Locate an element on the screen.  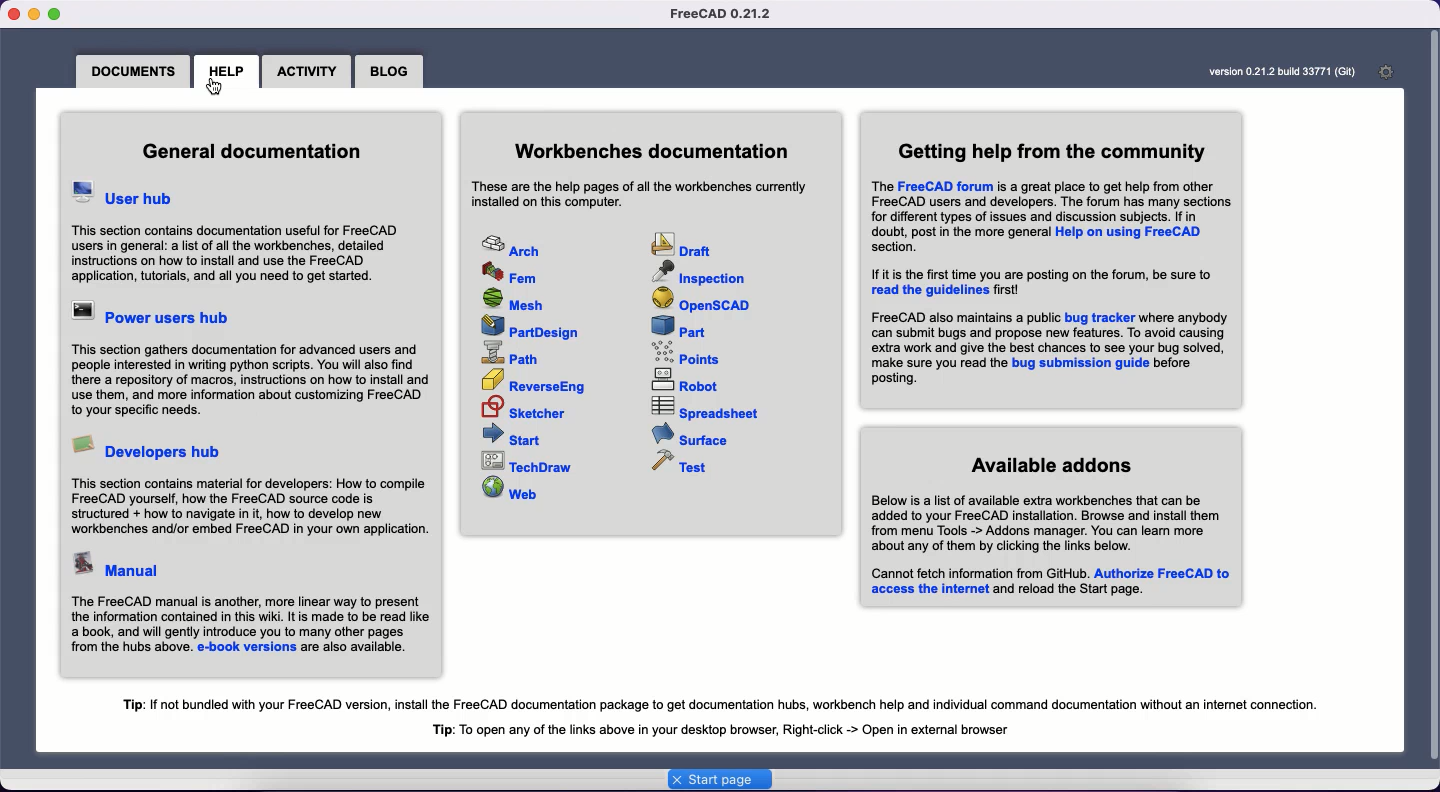
Documents is located at coordinates (135, 70).